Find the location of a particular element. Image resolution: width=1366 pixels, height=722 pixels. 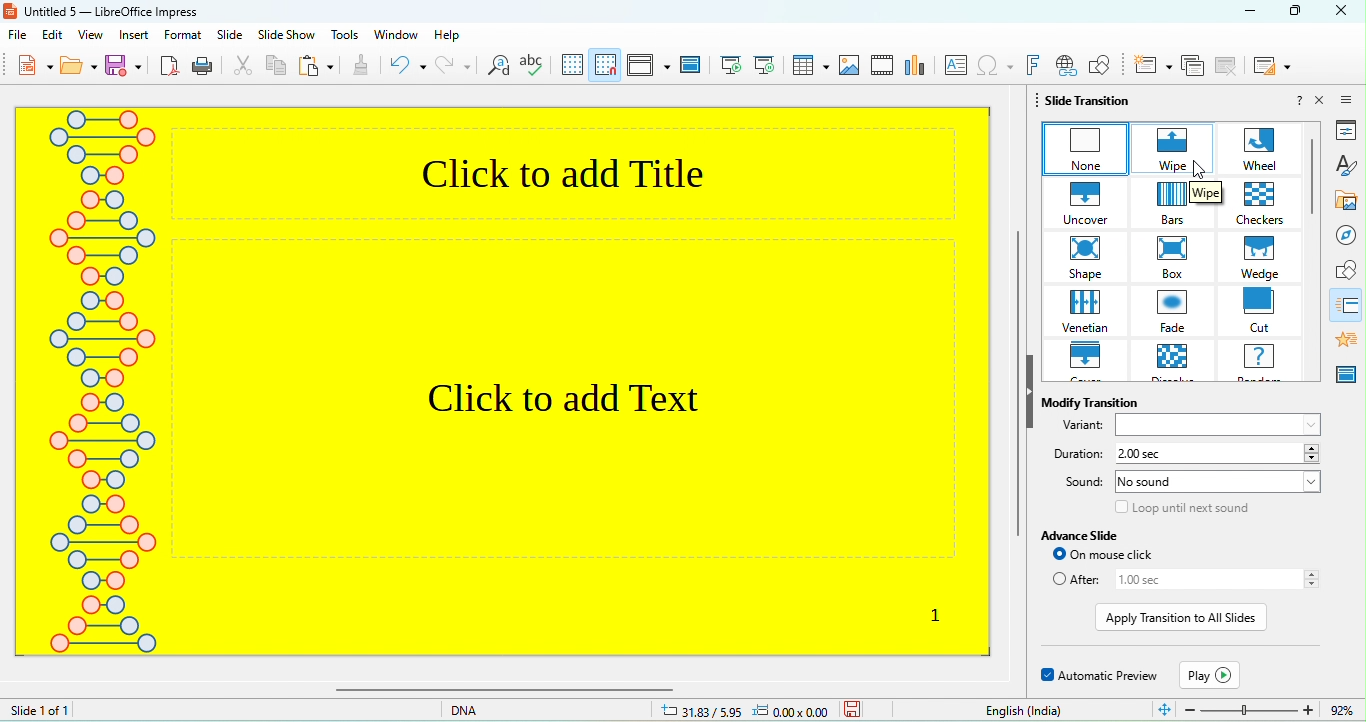

31.83/5.95 is located at coordinates (700, 708).